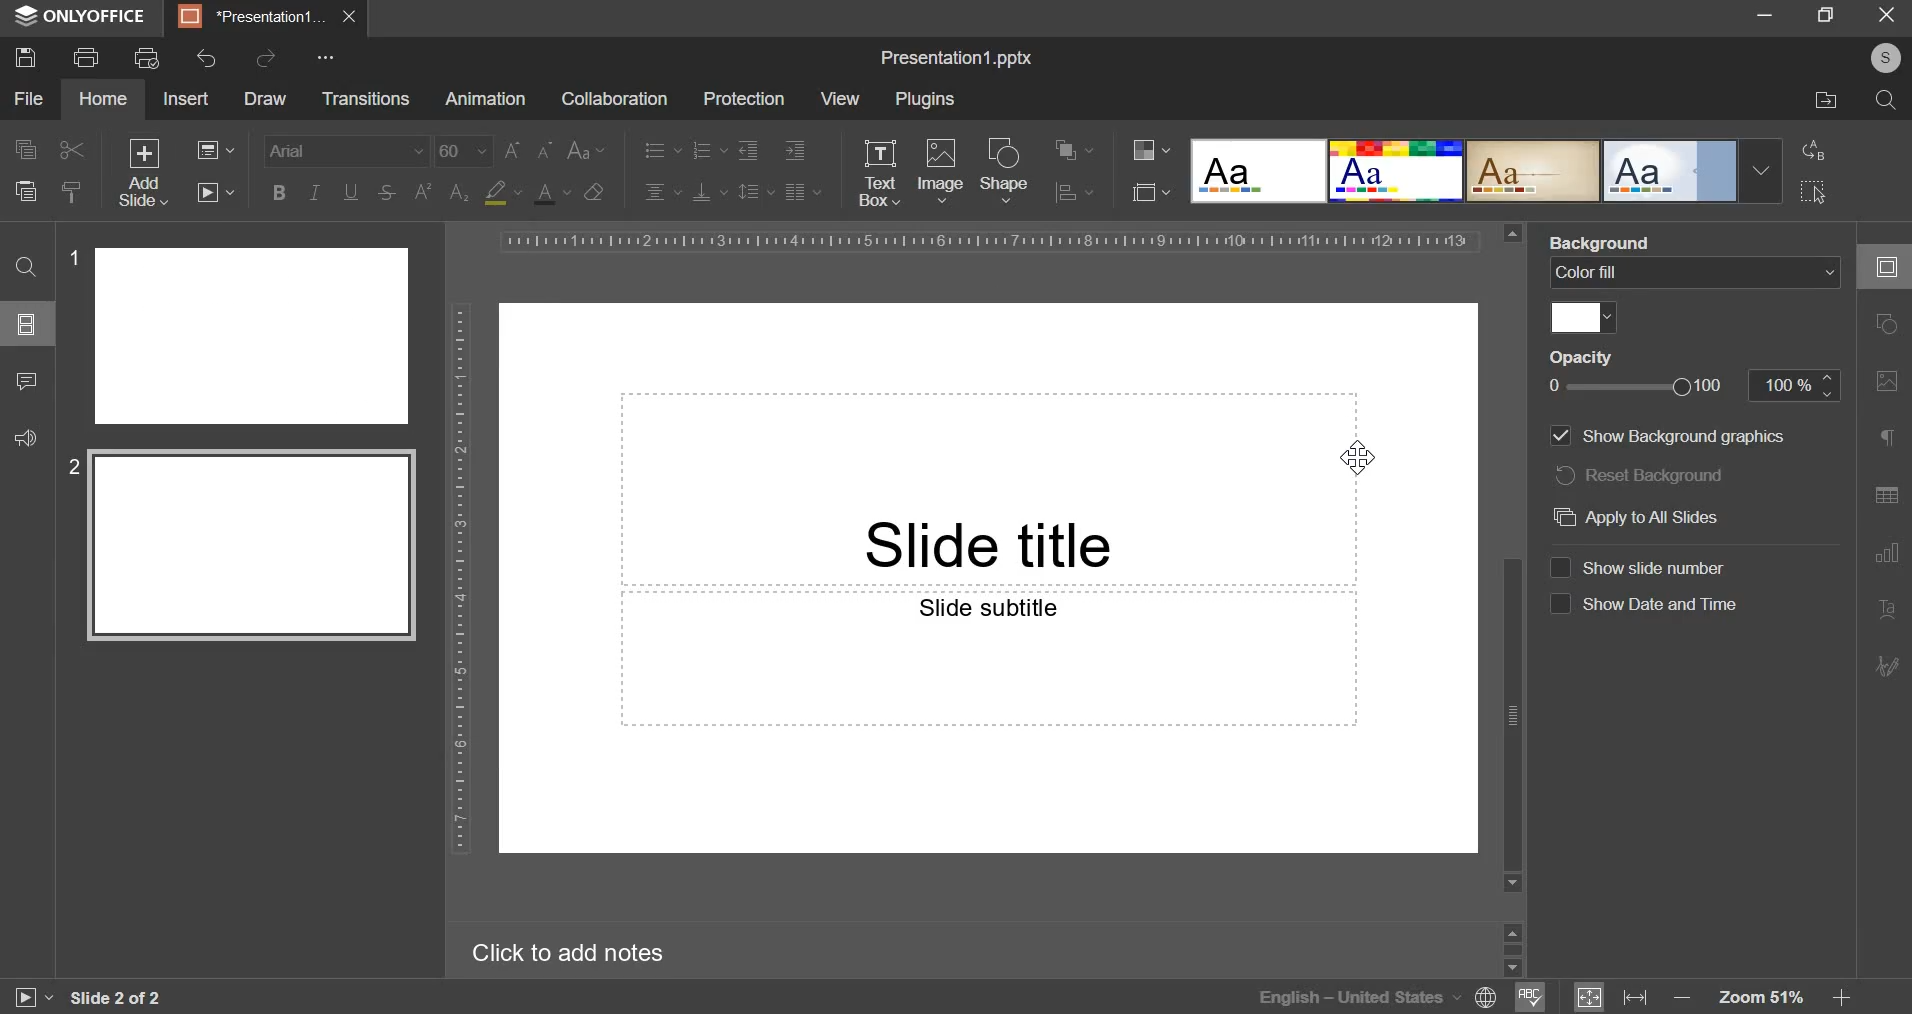 The height and width of the screenshot is (1014, 1912). Describe the element at coordinates (988, 487) in the screenshot. I see `slide title` at that location.